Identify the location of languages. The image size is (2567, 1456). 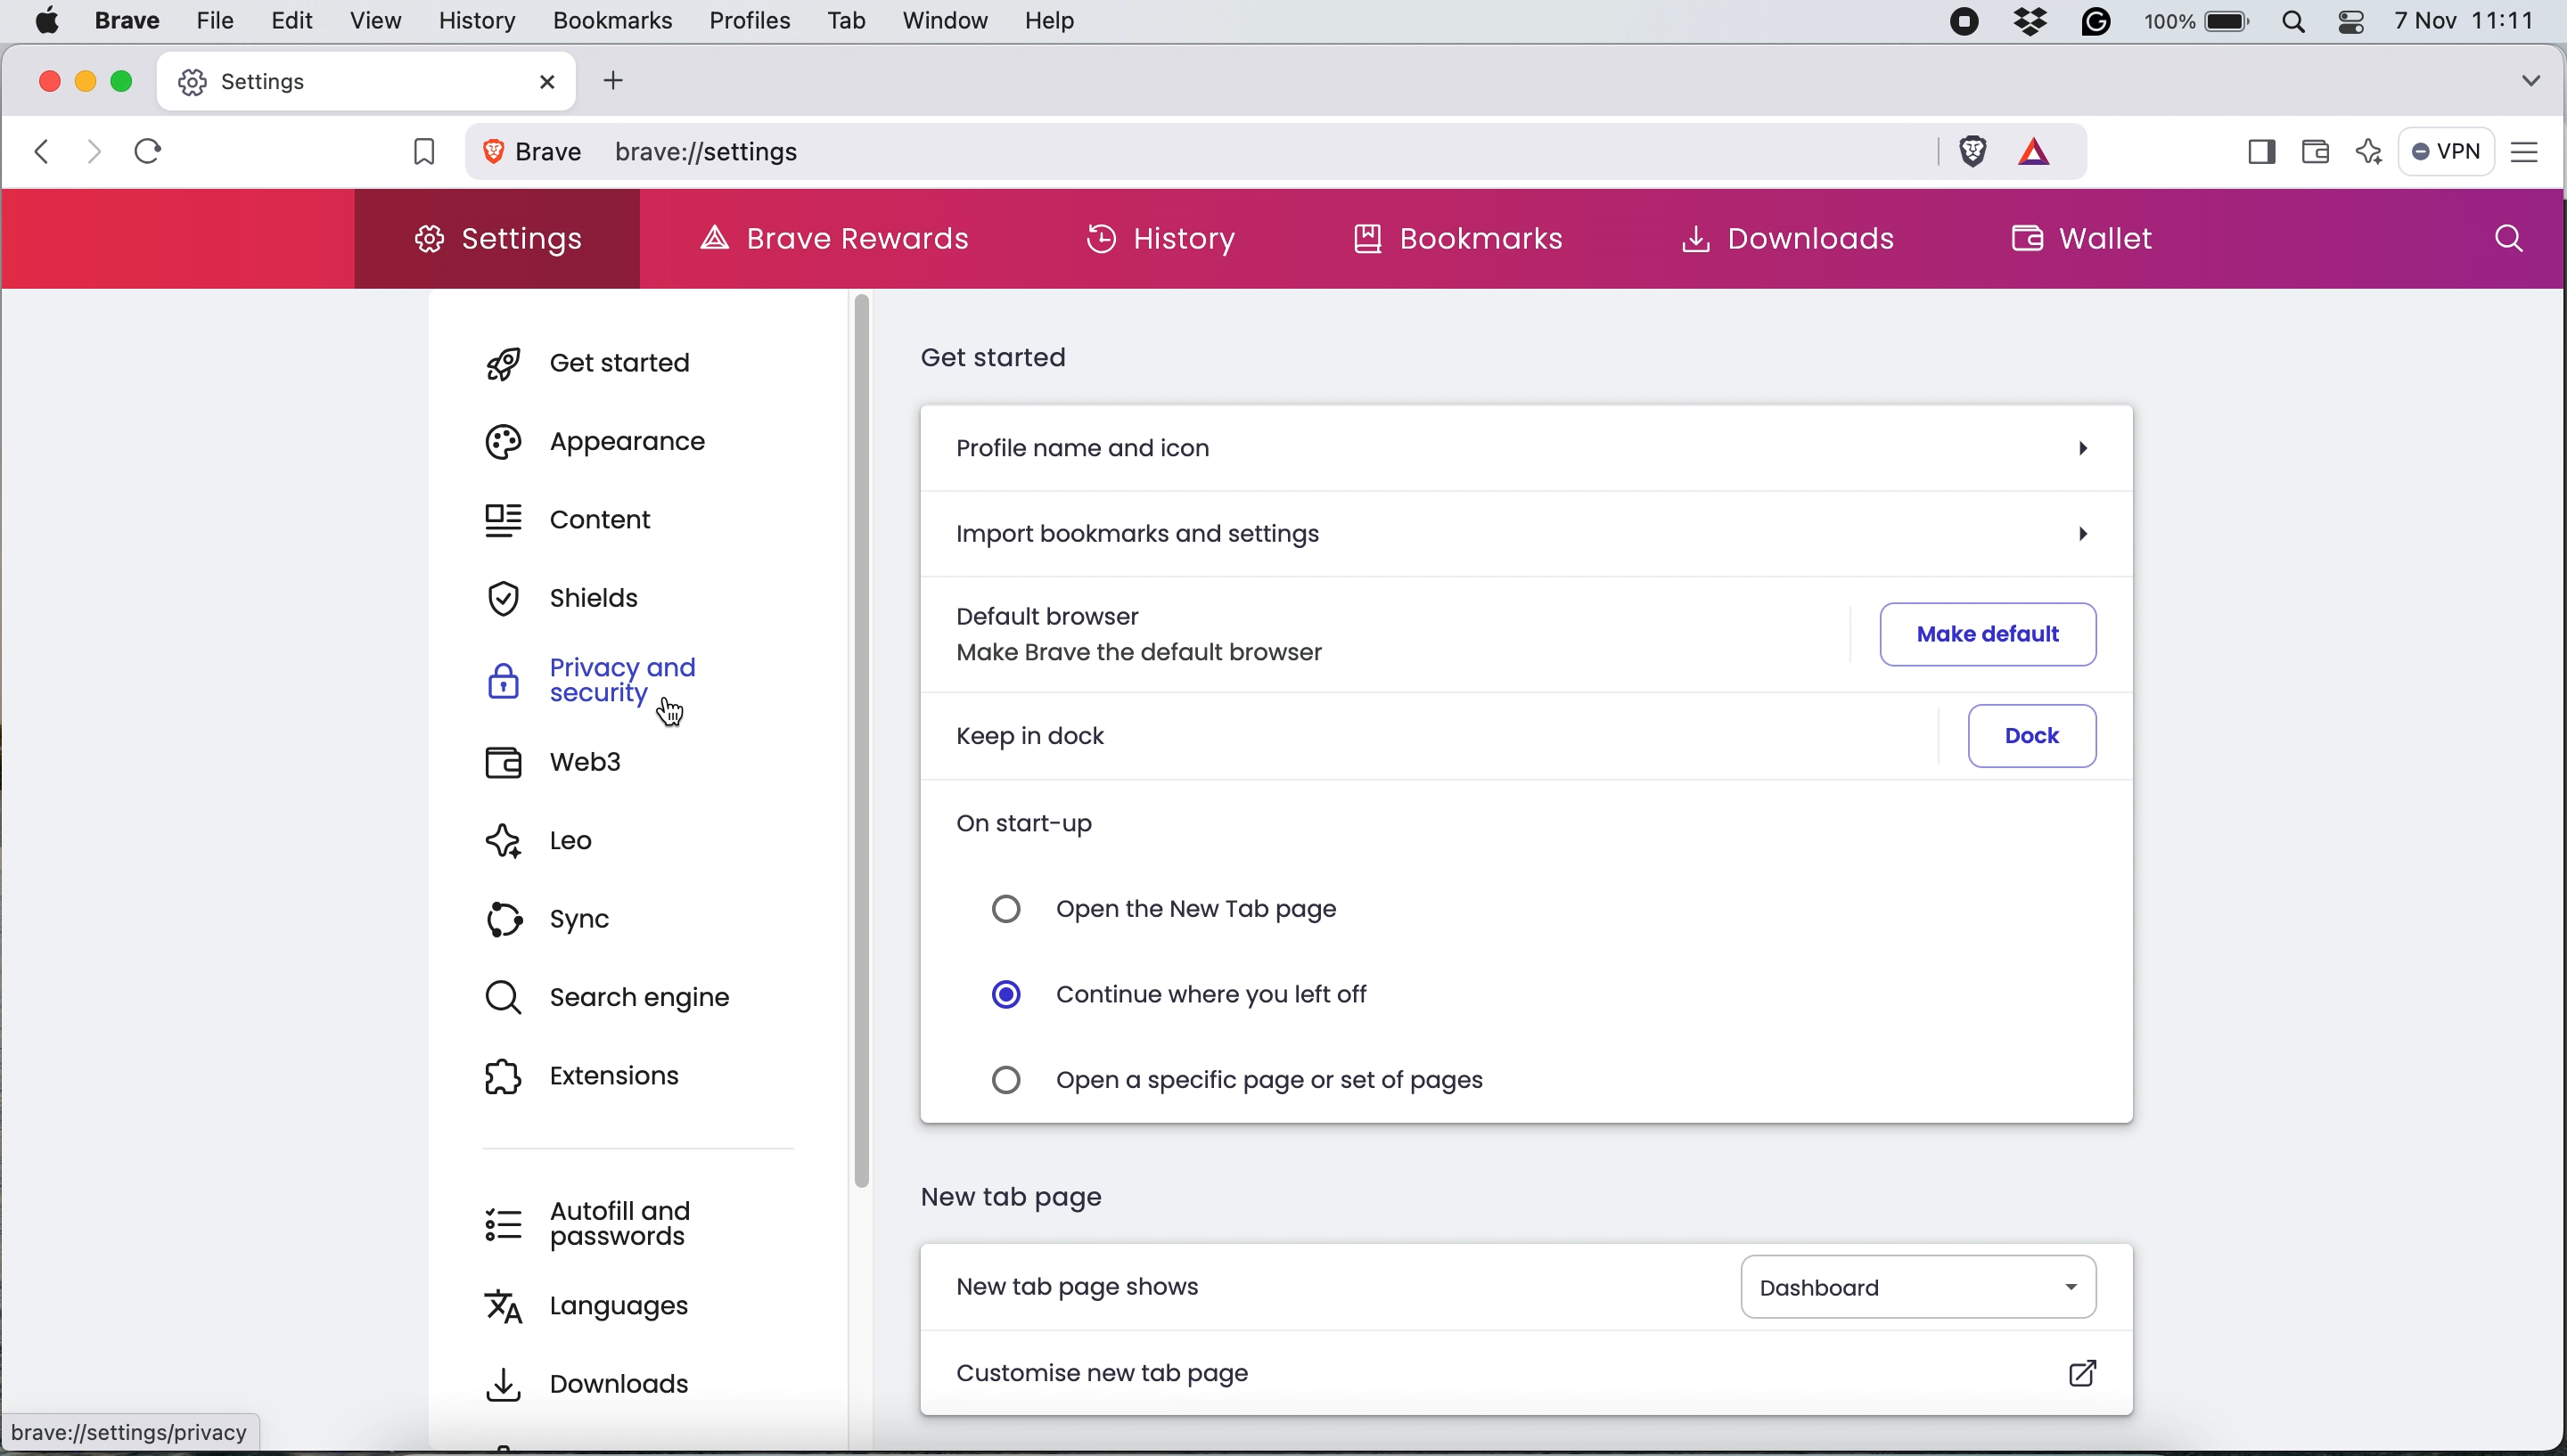
(603, 1303).